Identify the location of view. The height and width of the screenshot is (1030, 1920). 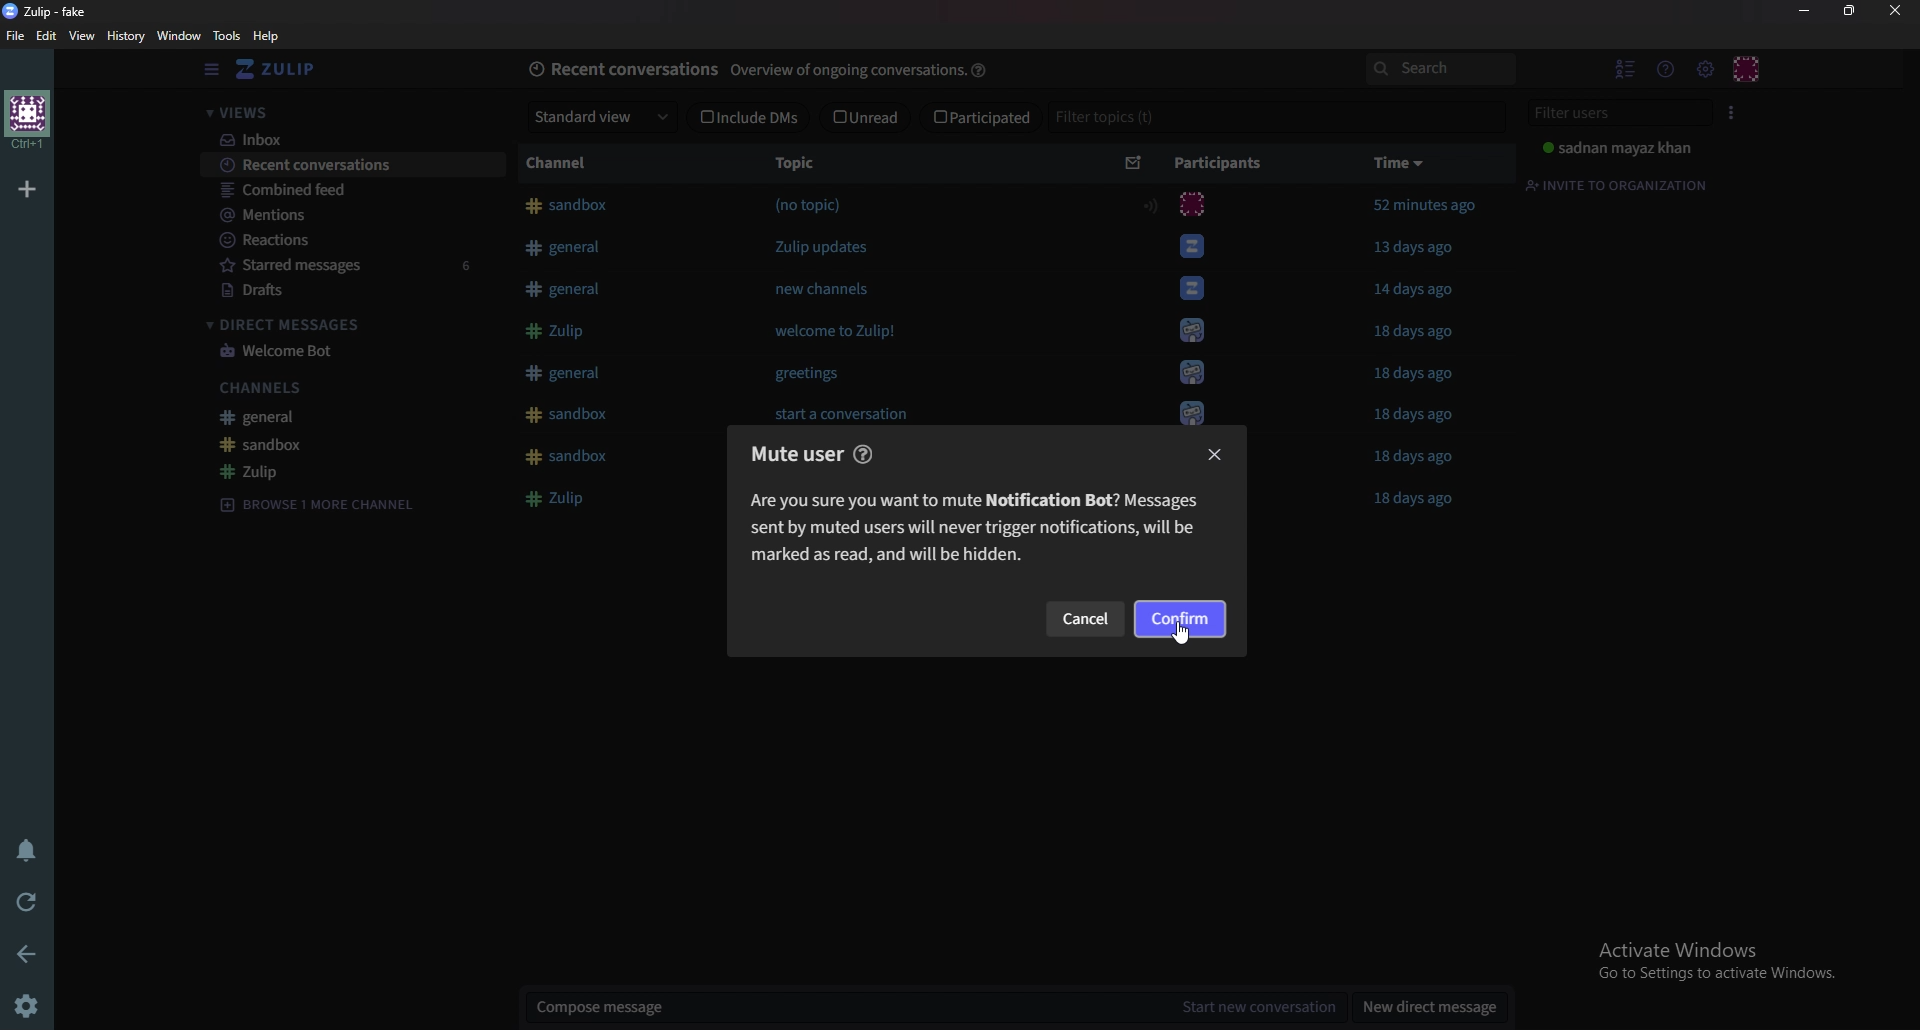
(84, 36).